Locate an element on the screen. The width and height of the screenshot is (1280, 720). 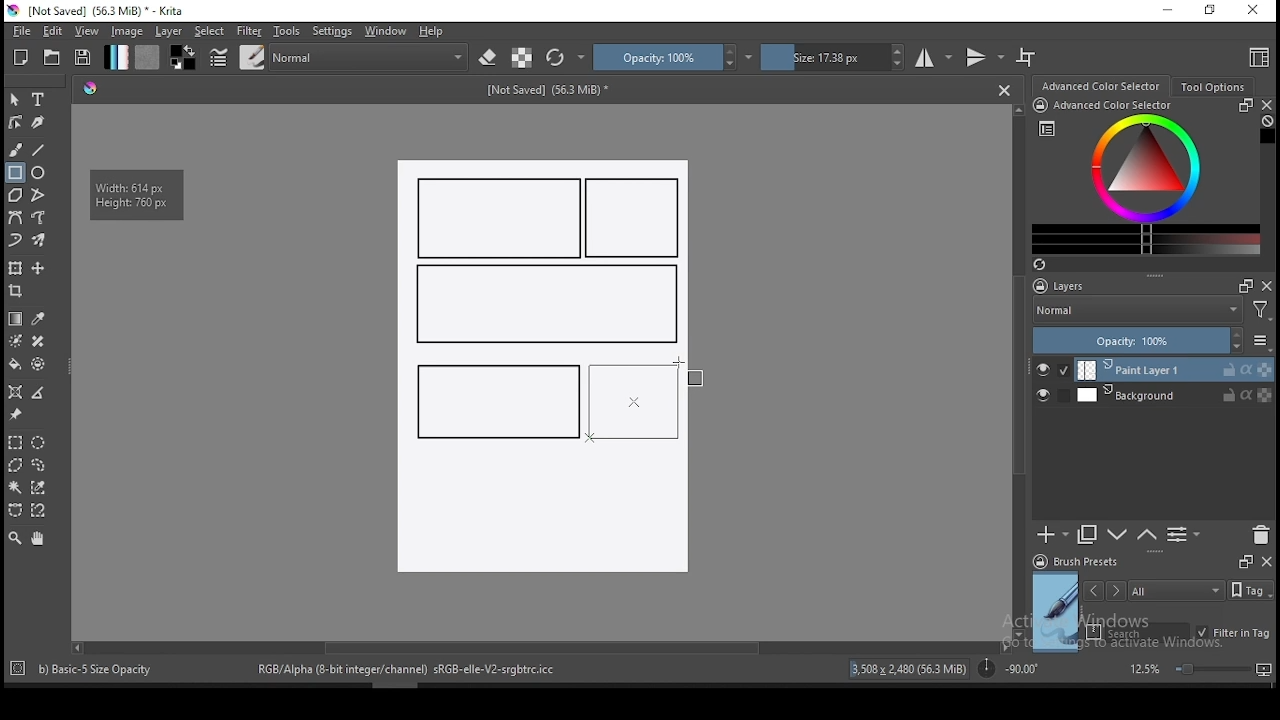
mouse pointer is located at coordinates (680, 364).